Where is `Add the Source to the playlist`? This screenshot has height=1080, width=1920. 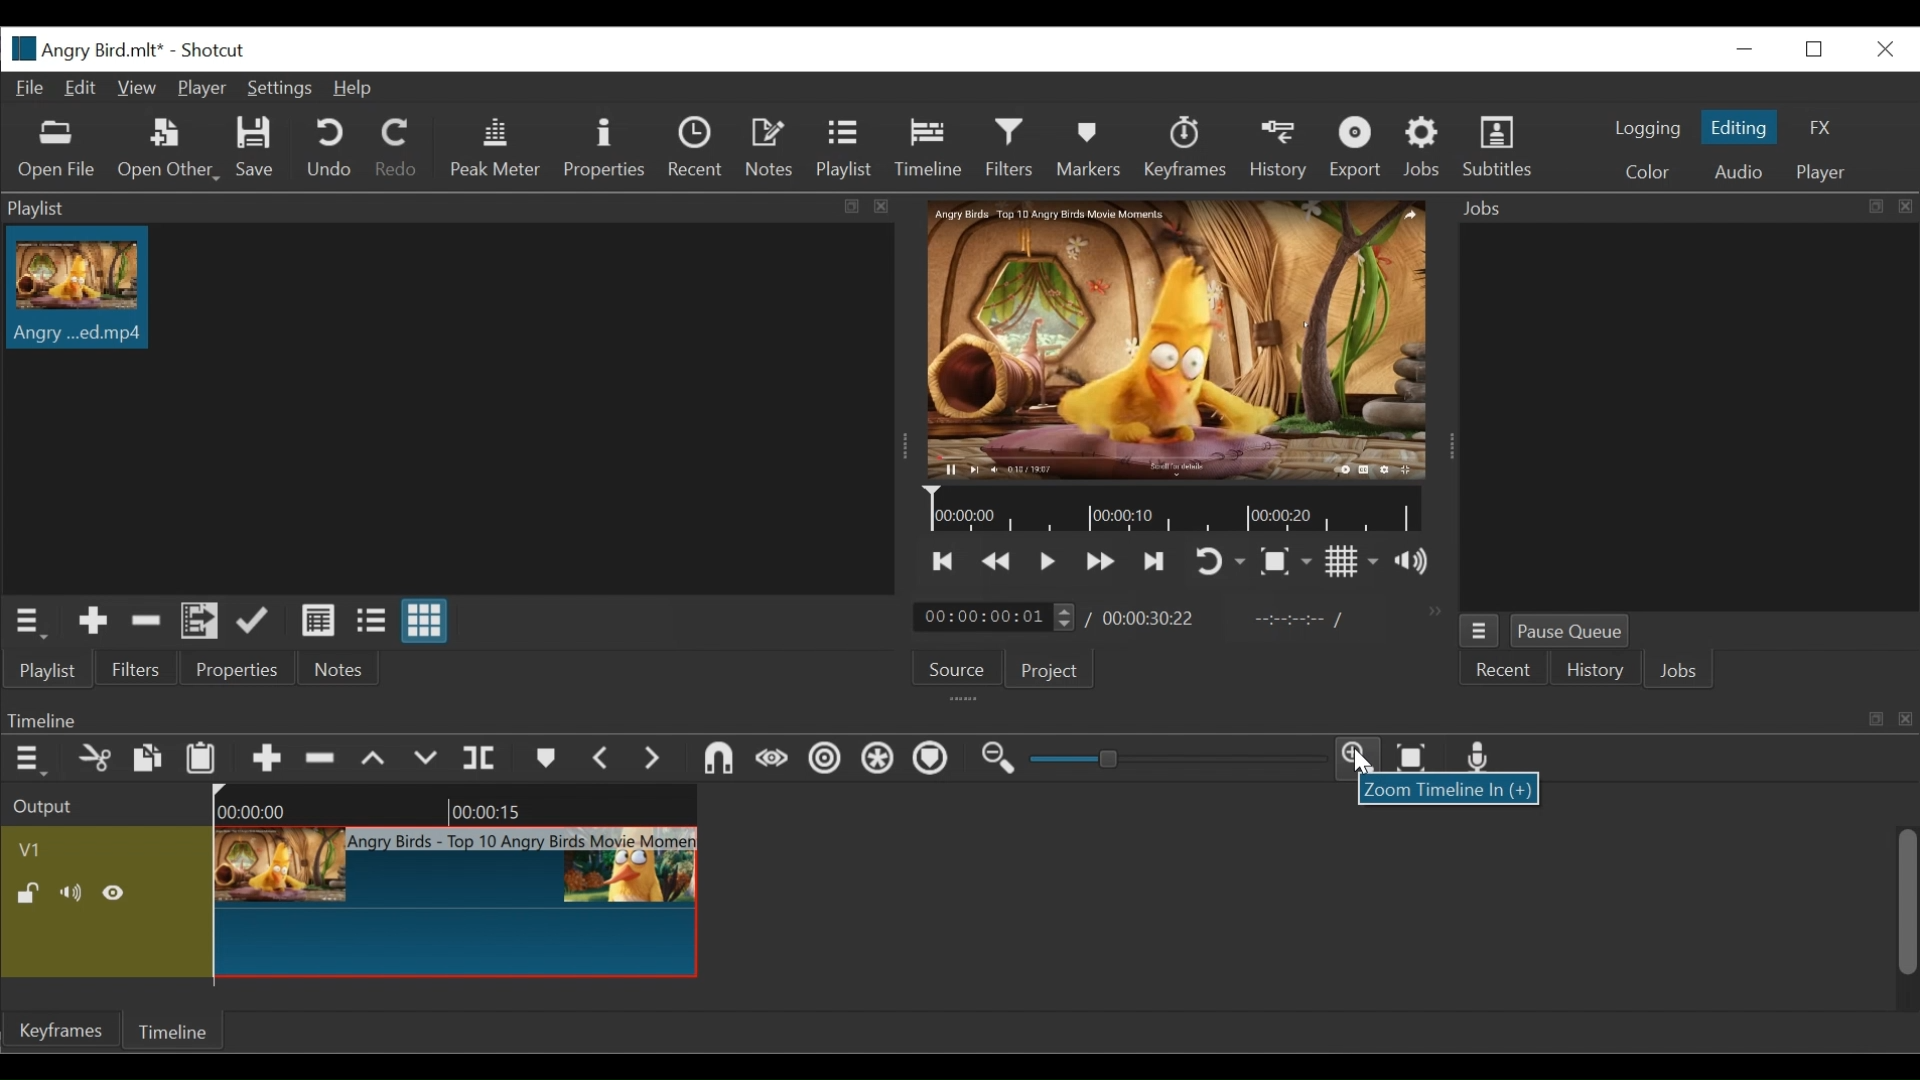
Add the Source to the playlist is located at coordinates (93, 622).